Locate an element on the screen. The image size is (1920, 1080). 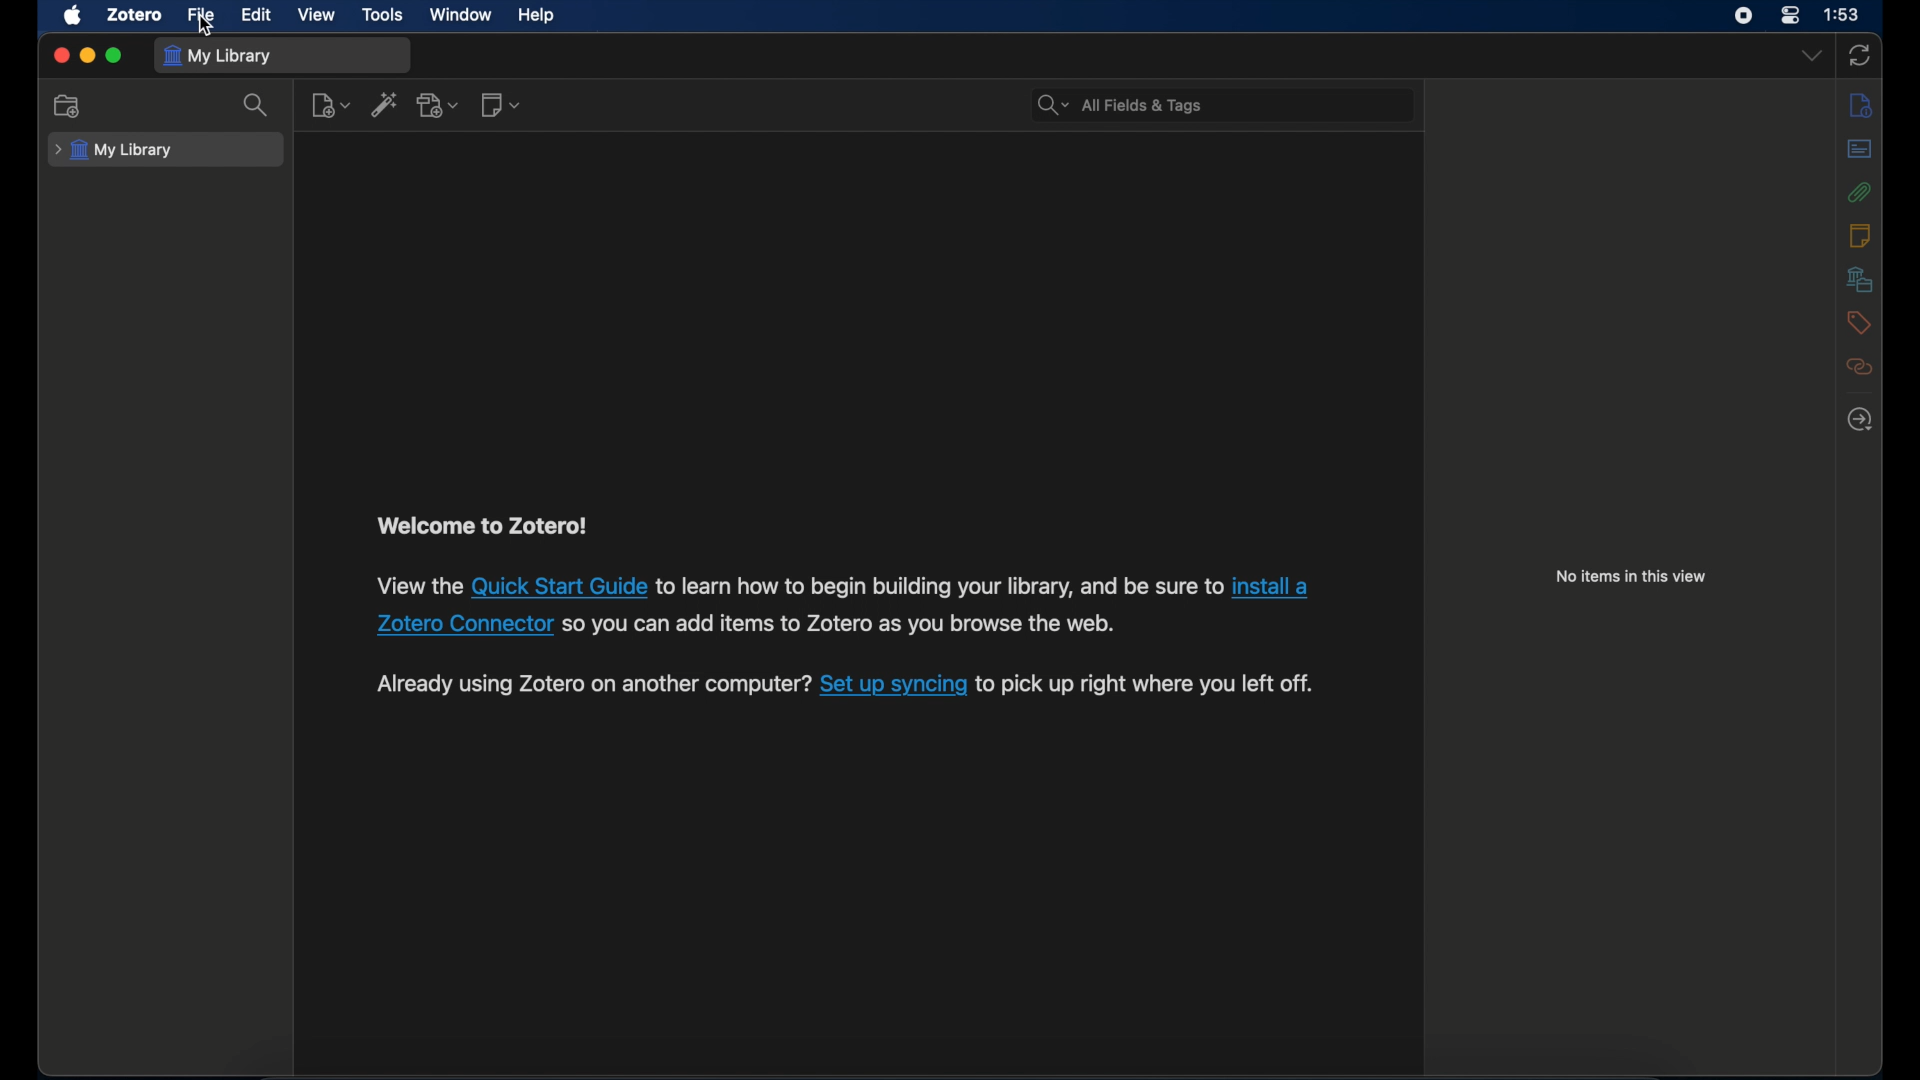
attachment is located at coordinates (1861, 192).